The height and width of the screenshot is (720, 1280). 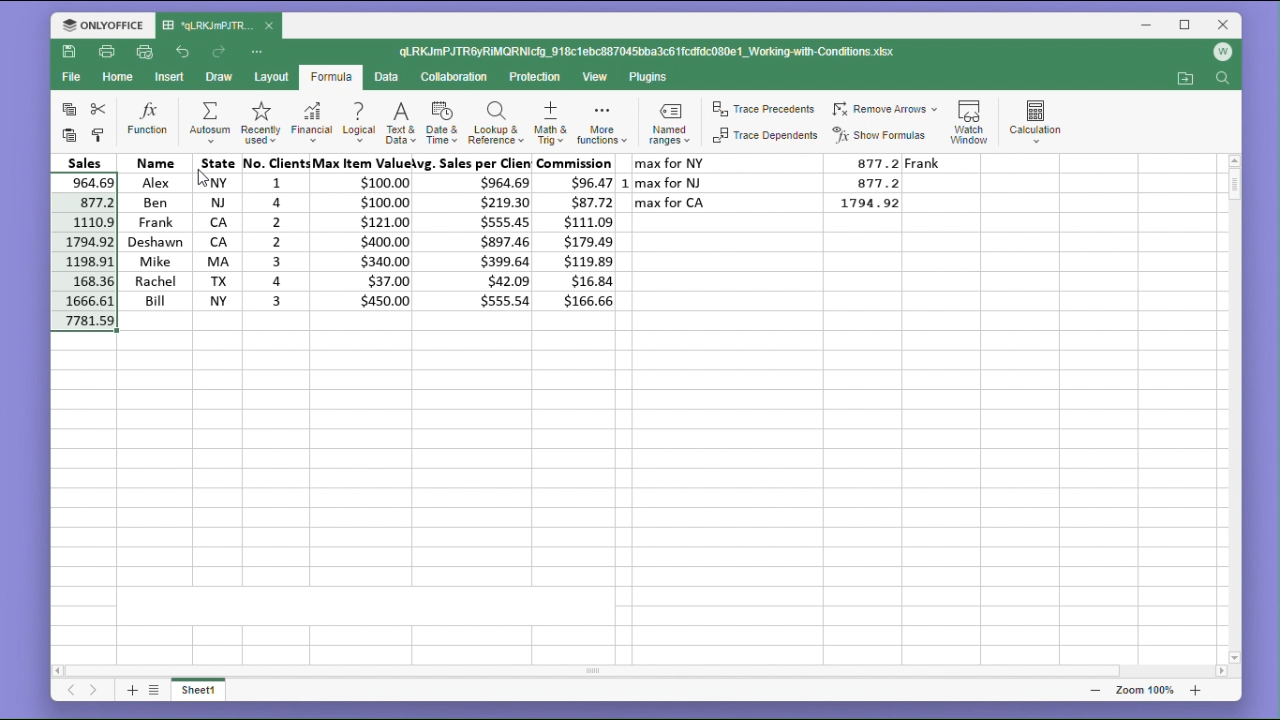 I want to click on scroll down, so click(x=1235, y=657).